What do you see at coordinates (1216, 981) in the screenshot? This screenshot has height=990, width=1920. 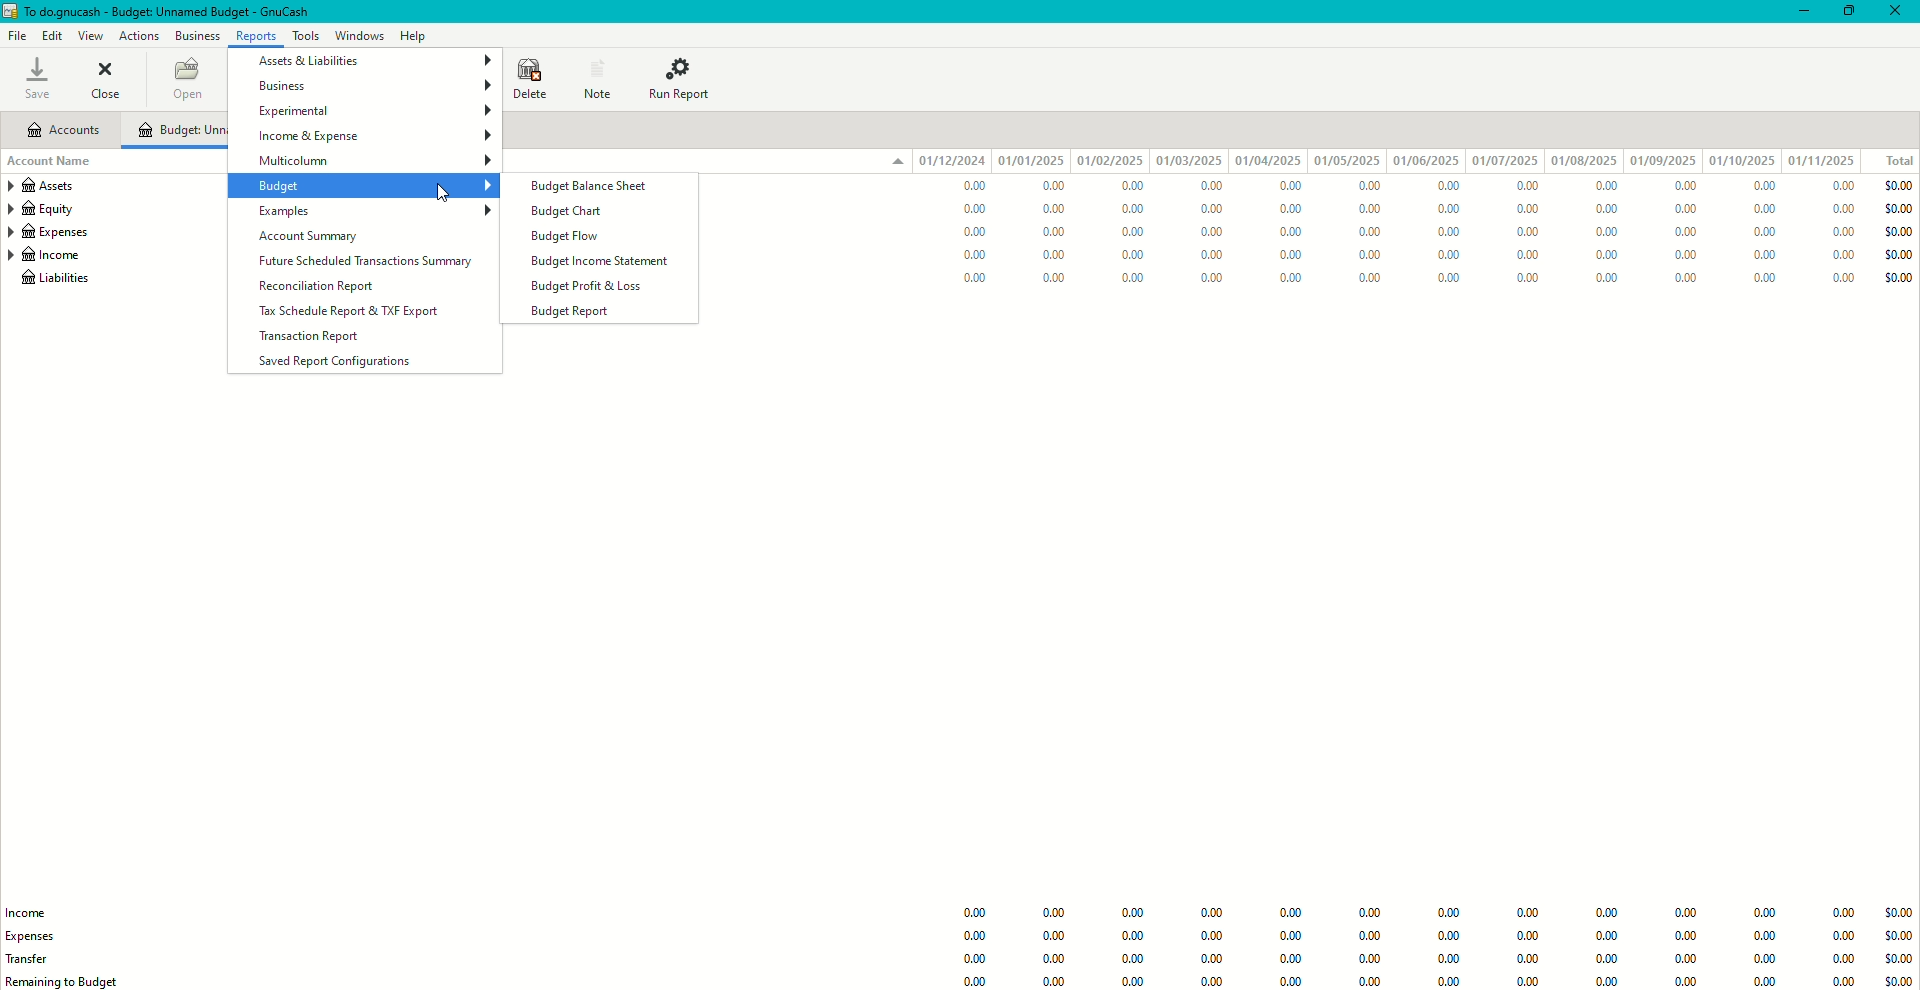 I see `0.00` at bounding box center [1216, 981].